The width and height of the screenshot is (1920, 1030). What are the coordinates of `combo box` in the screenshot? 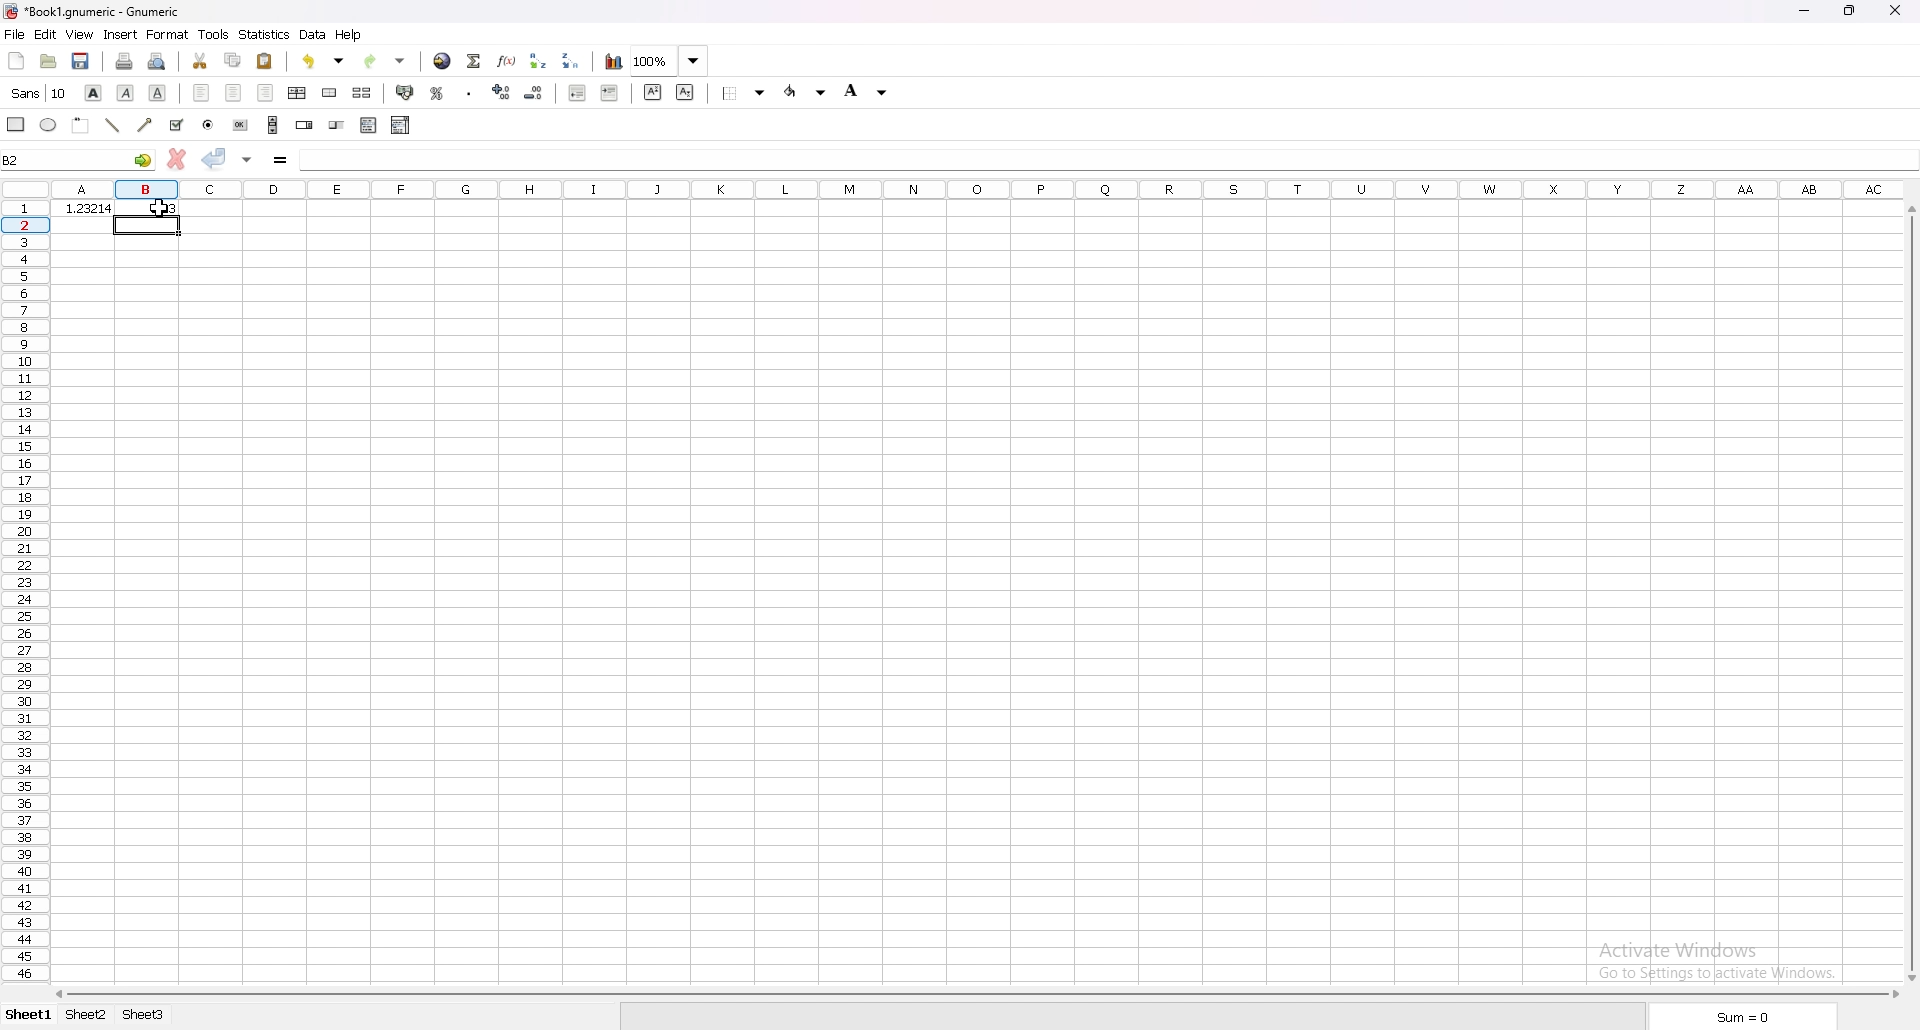 It's located at (400, 124).